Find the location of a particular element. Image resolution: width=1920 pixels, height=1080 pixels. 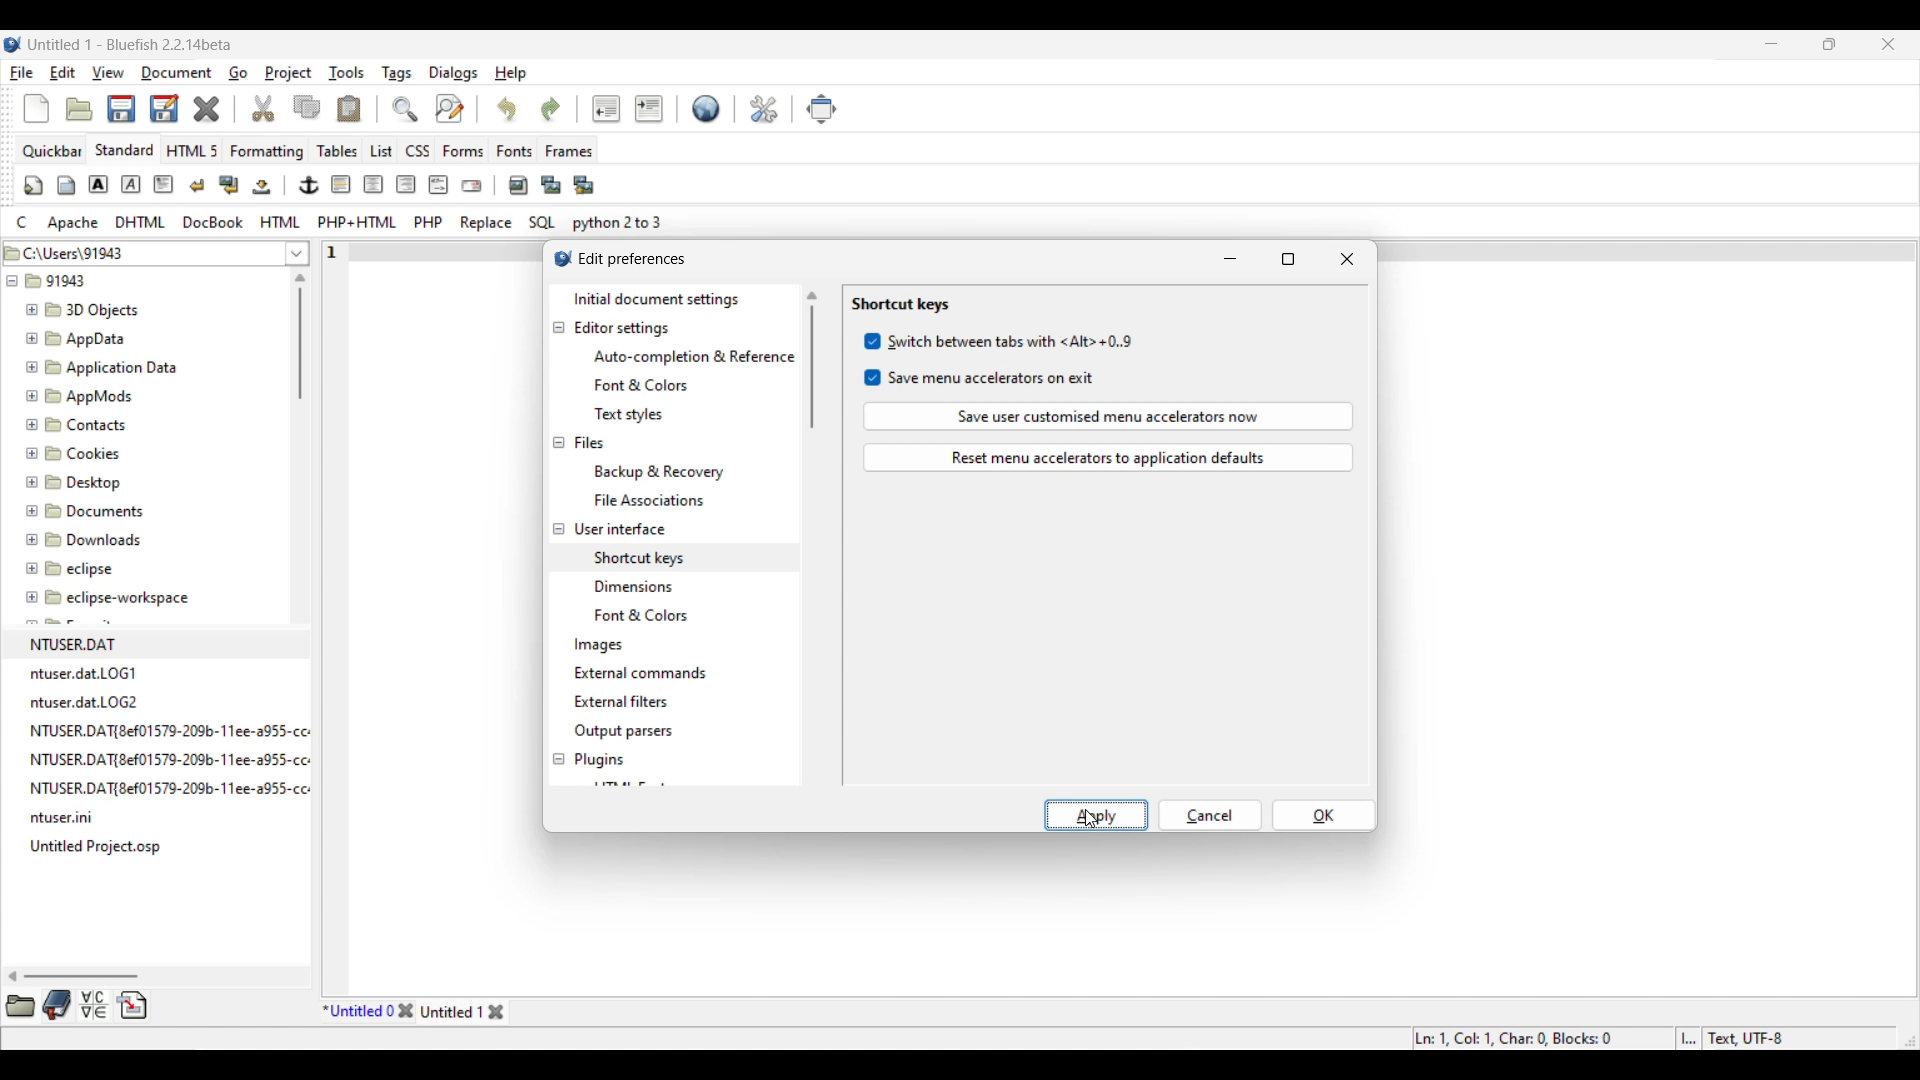

Search and replace is located at coordinates (427, 108).